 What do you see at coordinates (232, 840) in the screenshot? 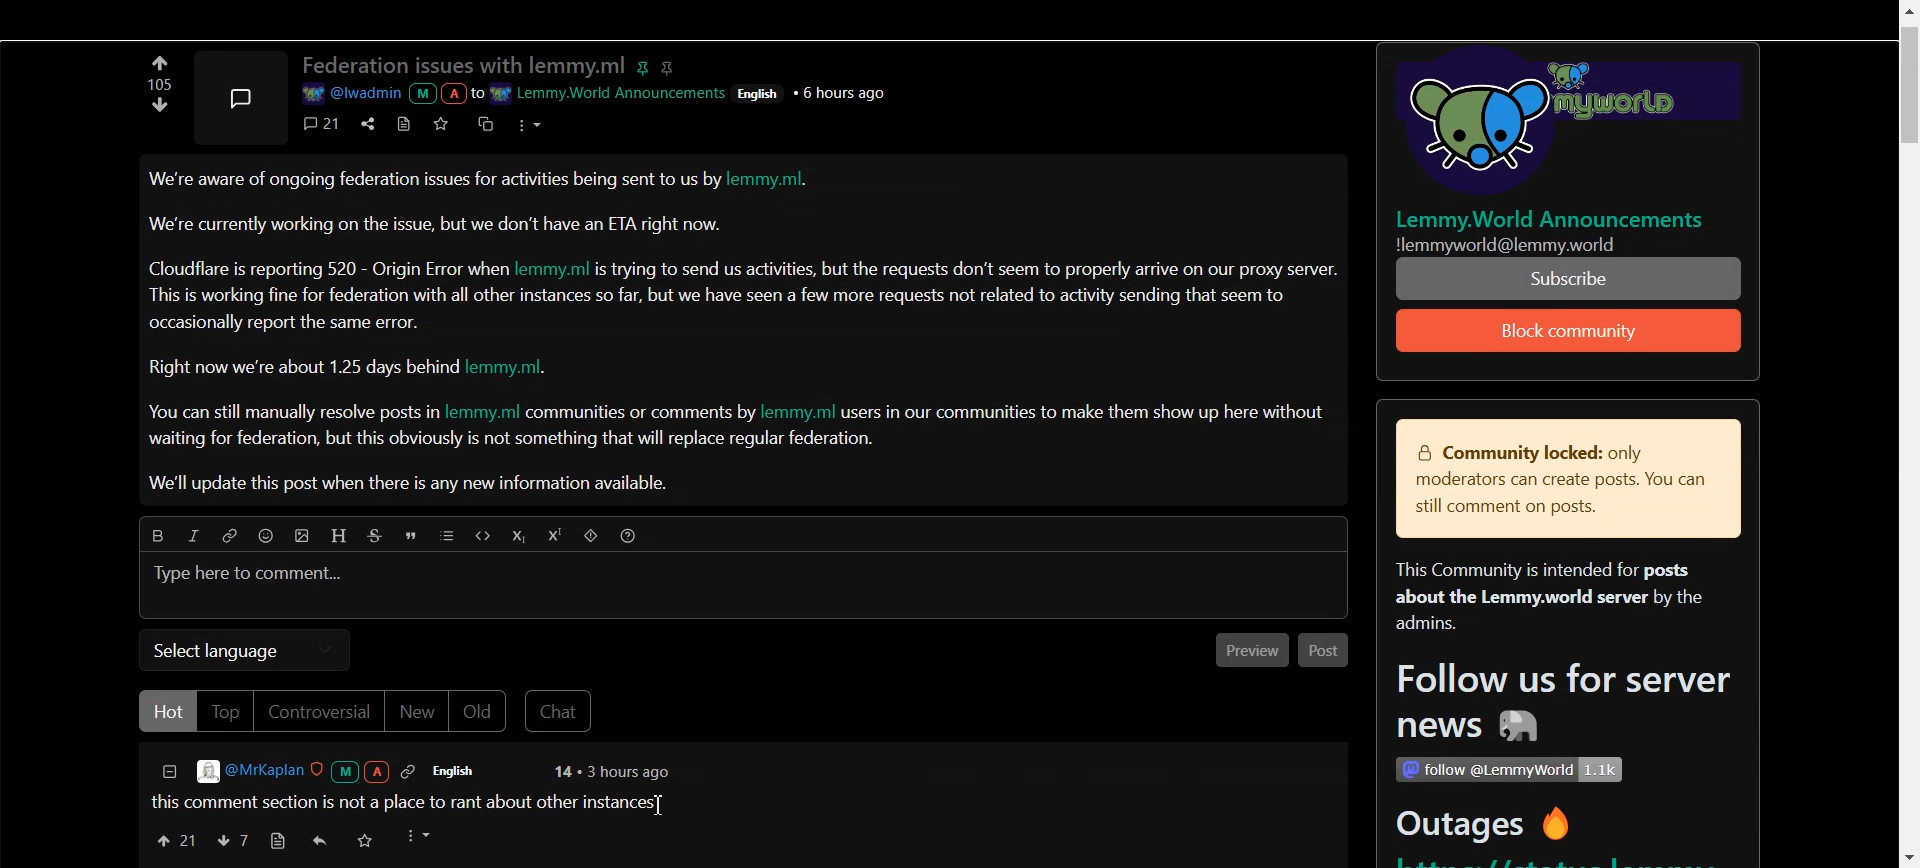
I see `Downvote` at bounding box center [232, 840].